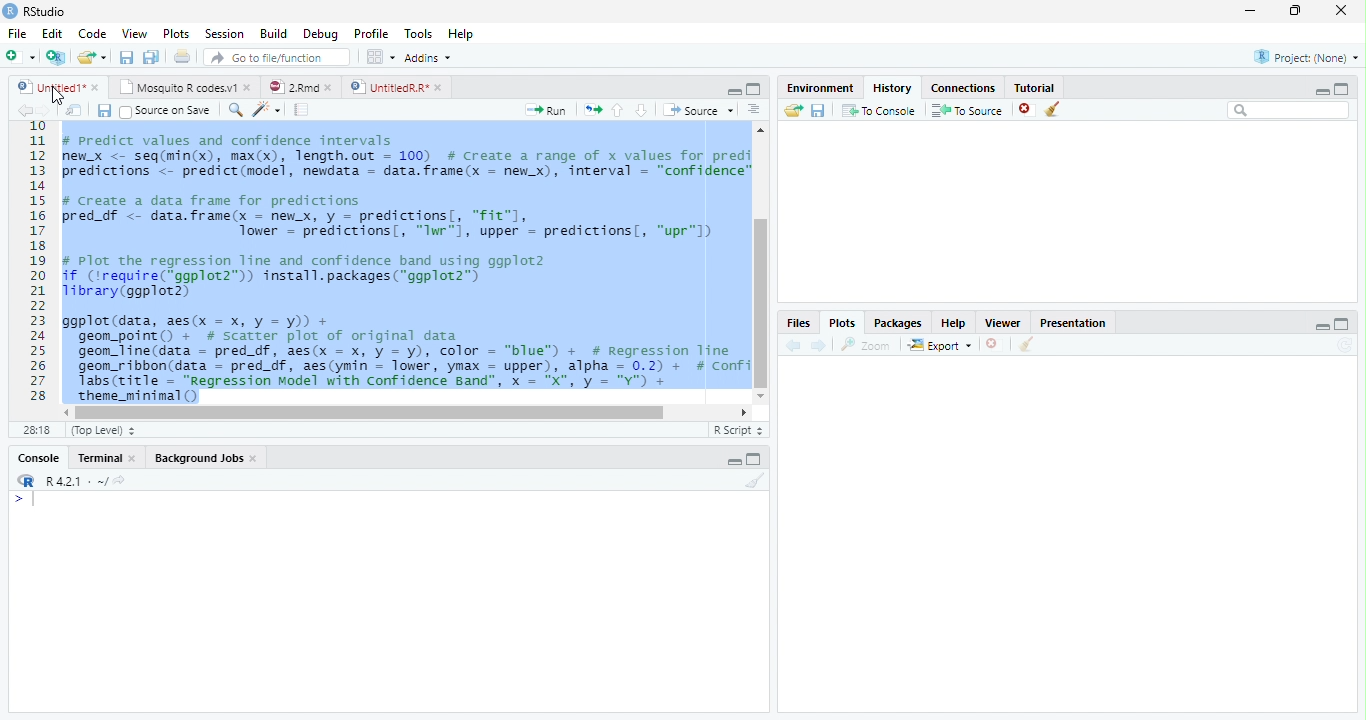 The image size is (1366, 720). What do you see at coordinates (44, 111) in the screenshot?
I see `Next` at bounding box center [44, 111].